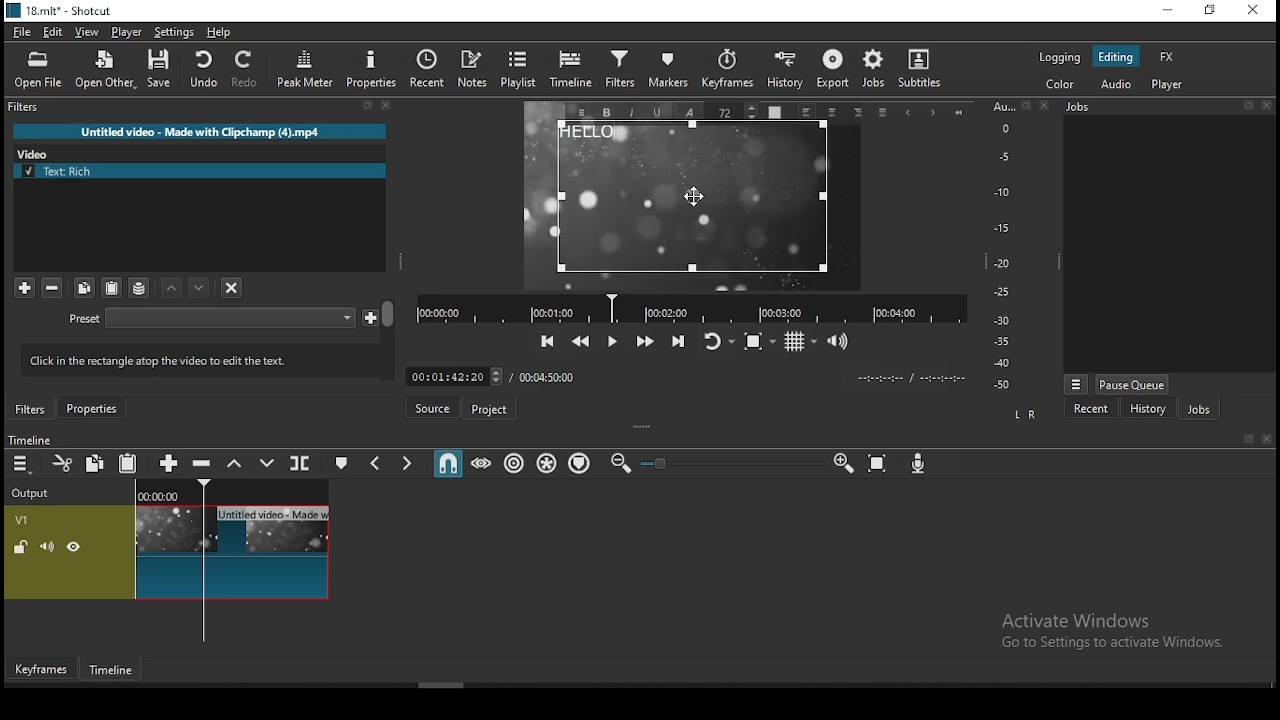 This screenshot has height=720, width=1280. I want to click on edit, so click(55, 33).